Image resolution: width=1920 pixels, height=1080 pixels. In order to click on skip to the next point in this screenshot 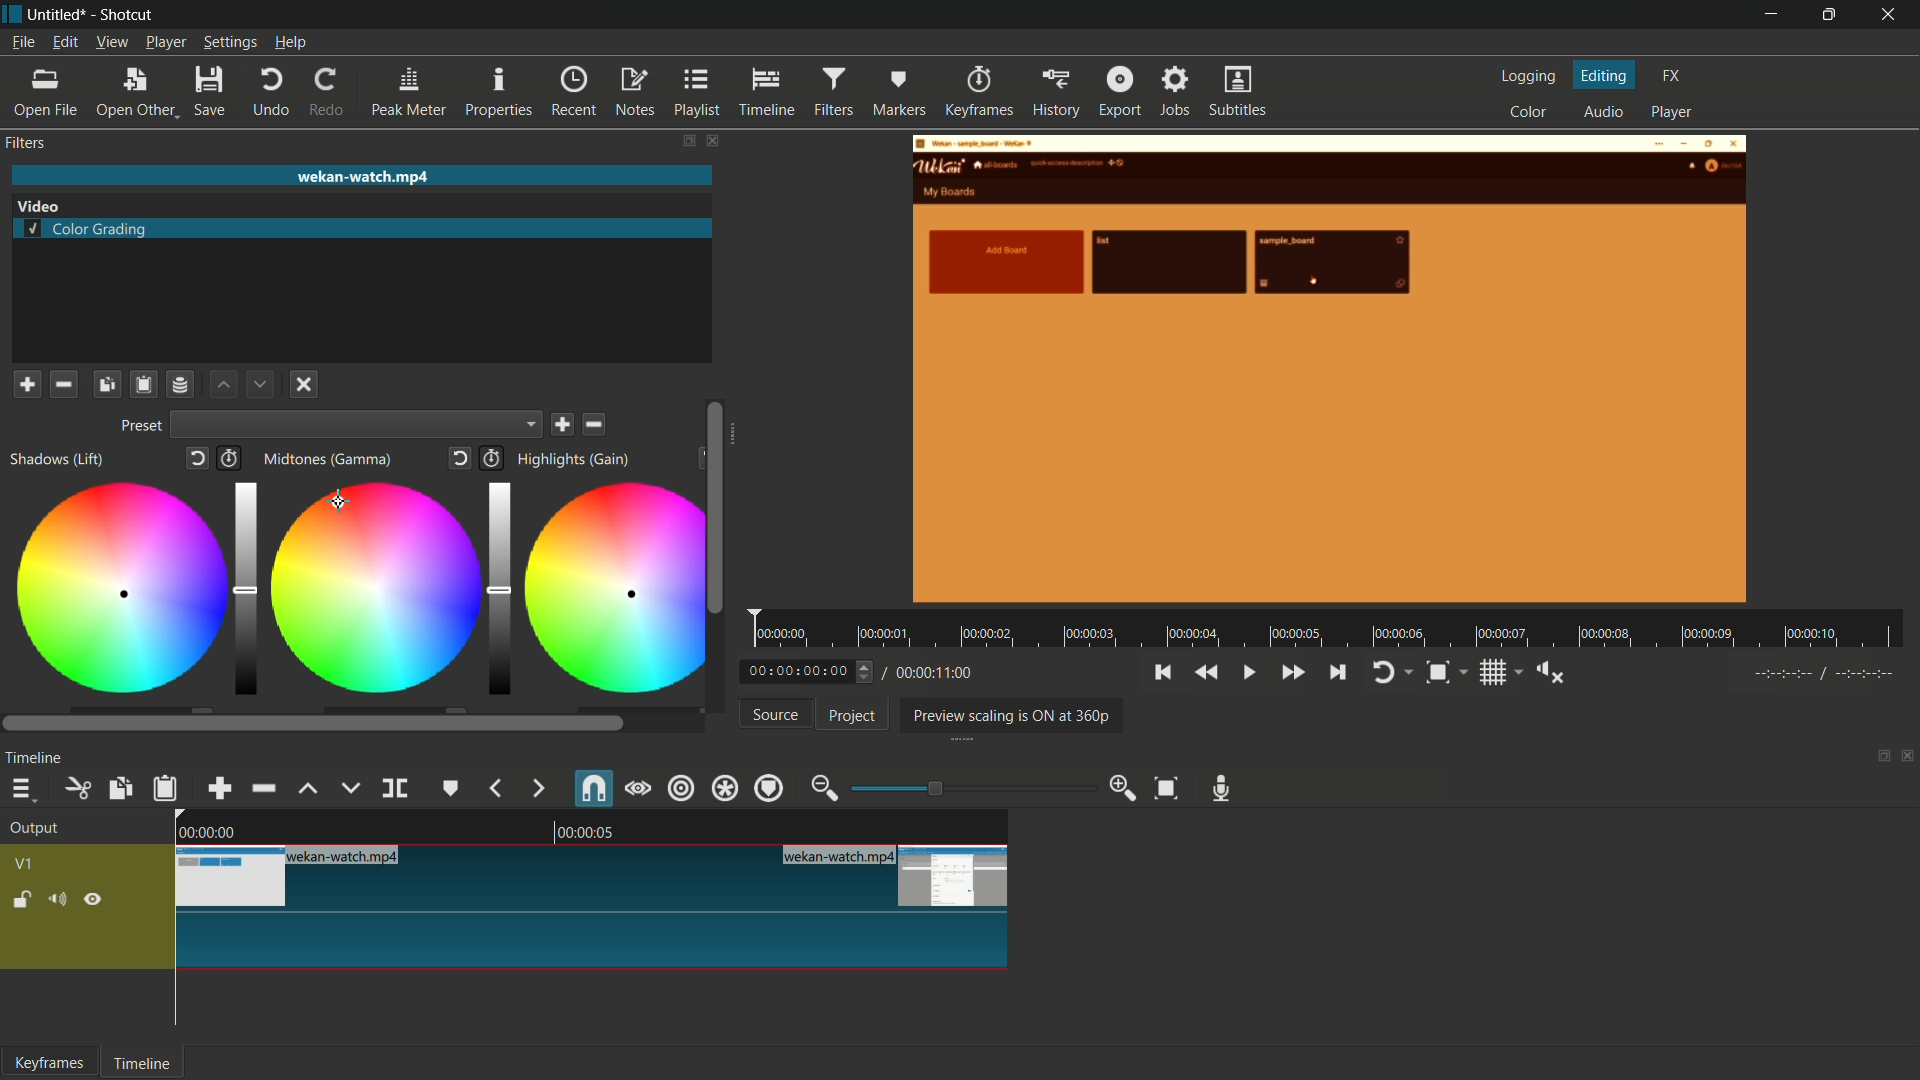, I will do `click(1339, 671)`.